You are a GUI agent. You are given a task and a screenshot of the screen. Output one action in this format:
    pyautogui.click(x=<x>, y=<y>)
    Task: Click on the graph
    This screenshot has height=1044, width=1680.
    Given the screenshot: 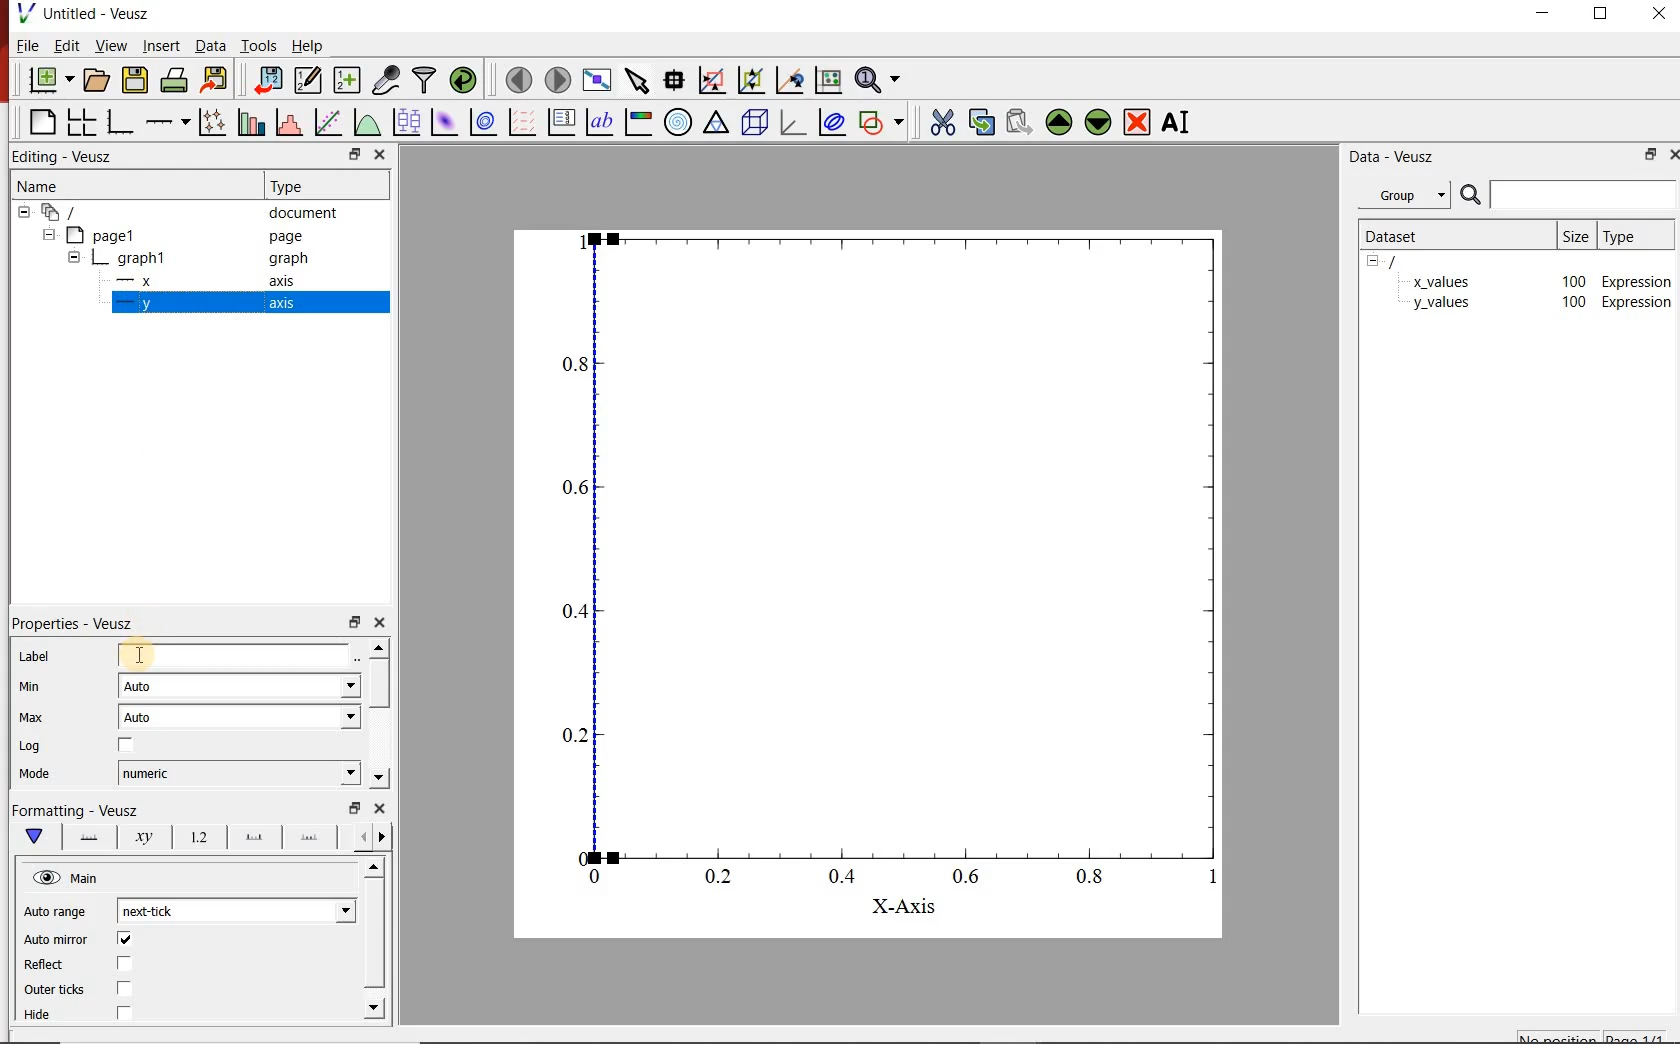 What is the action you would take?
    pyautogui.click(x=287, y=258)
    